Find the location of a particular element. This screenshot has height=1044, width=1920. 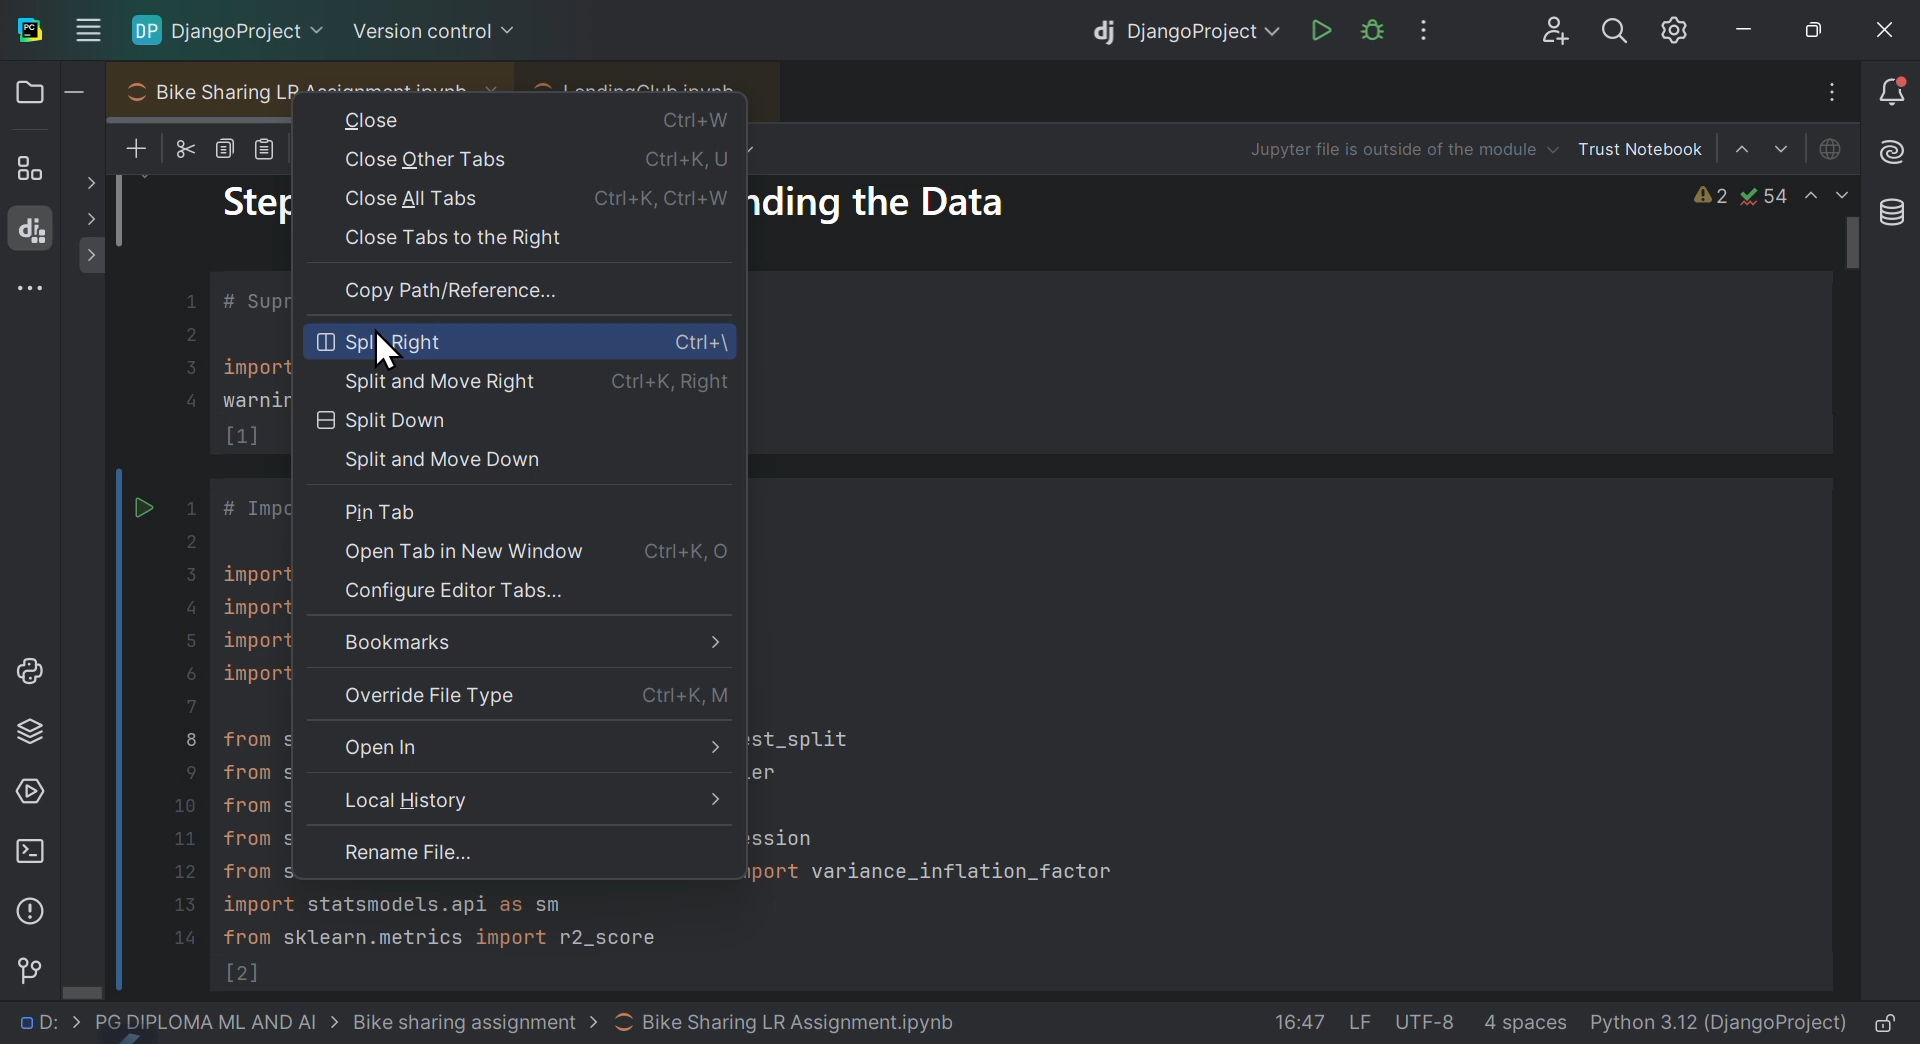

lock is located at coordinates (1883, 1020).